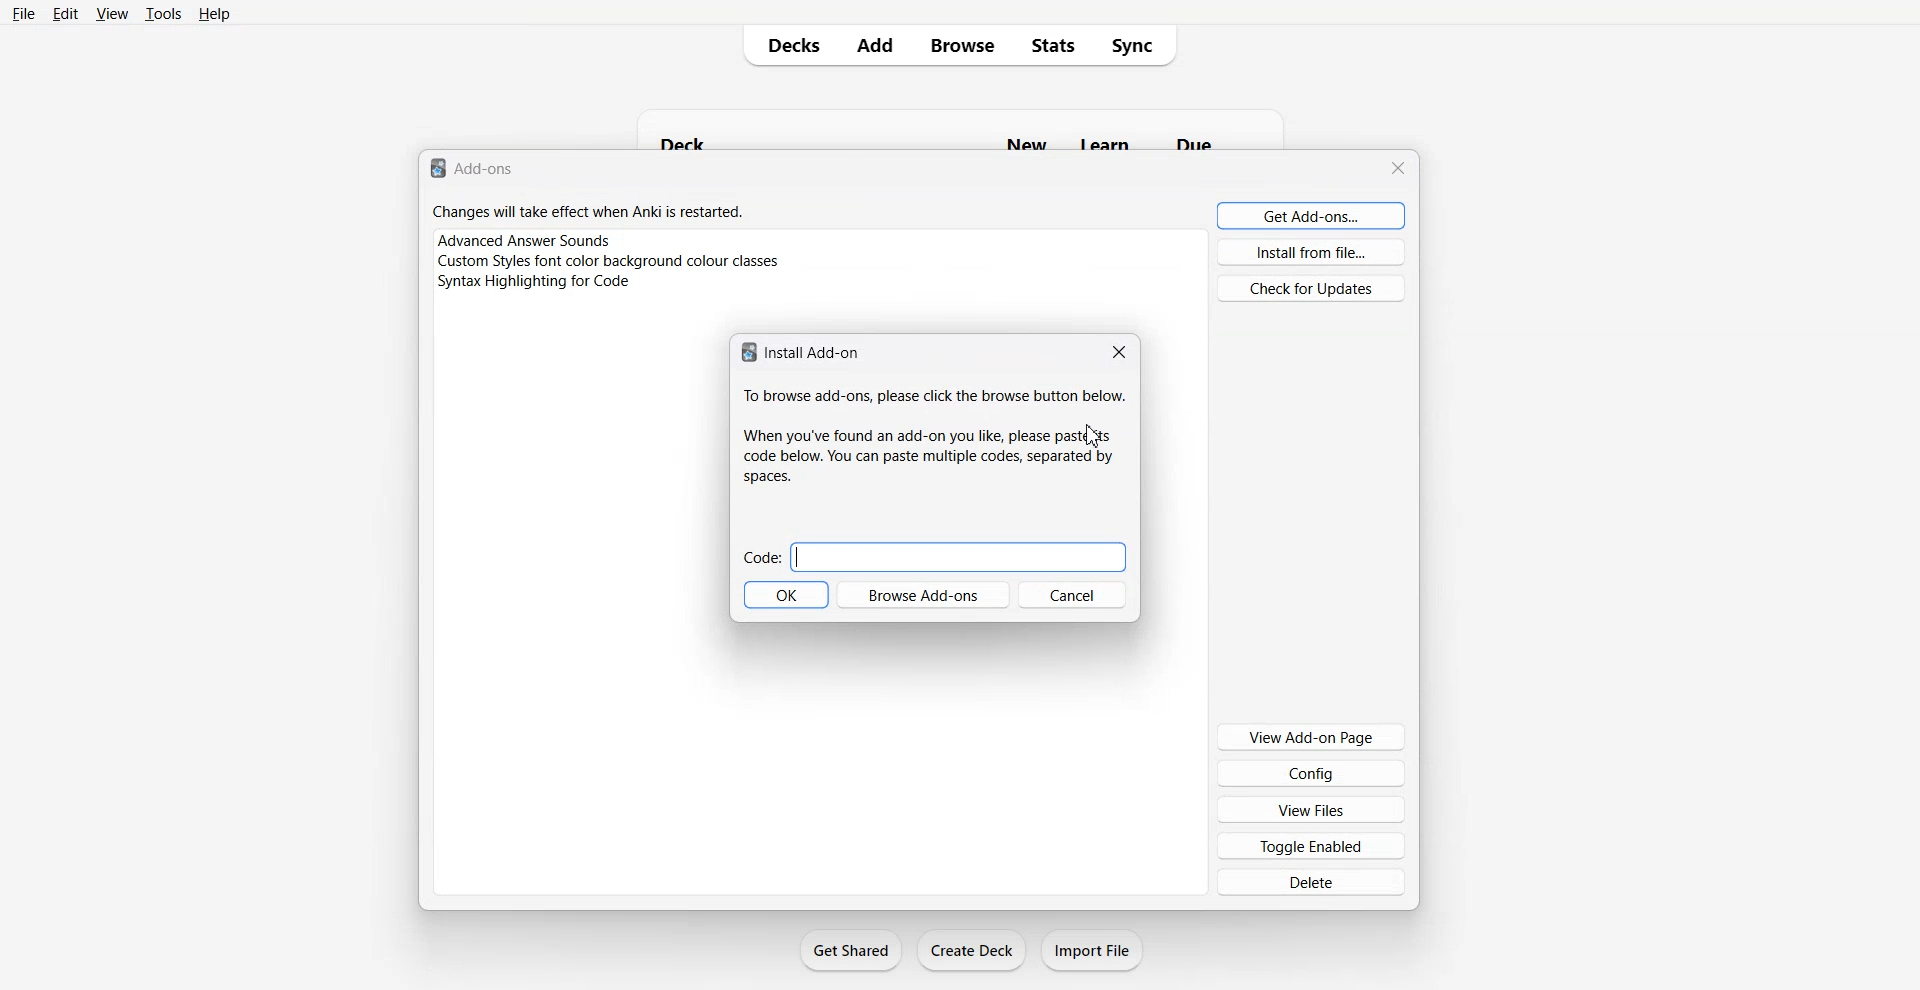  Describe the element at coordinates (819, 284) in the screenshot. I see `Plugins` at that location.